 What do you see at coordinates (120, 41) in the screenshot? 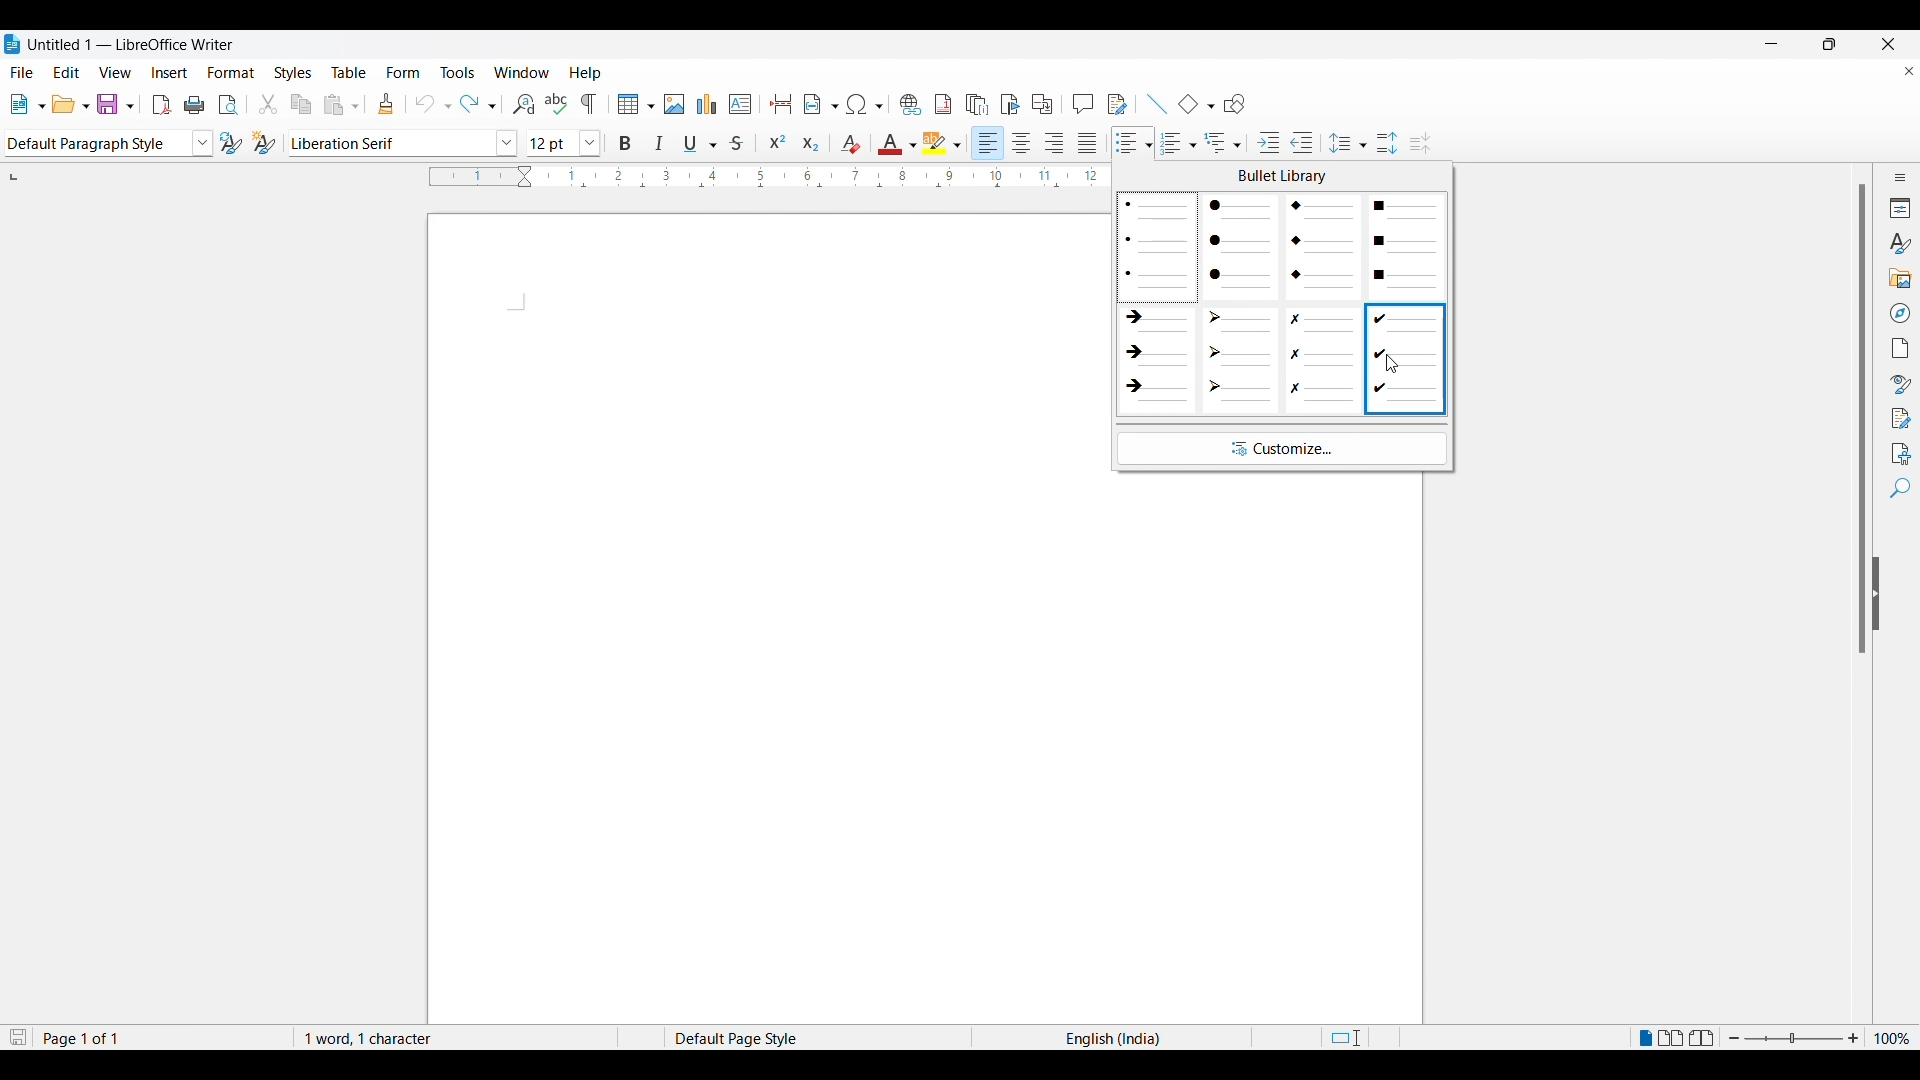
I see `Untitled 1 — LibreOffice Writer` at bounding box center [120, 41].